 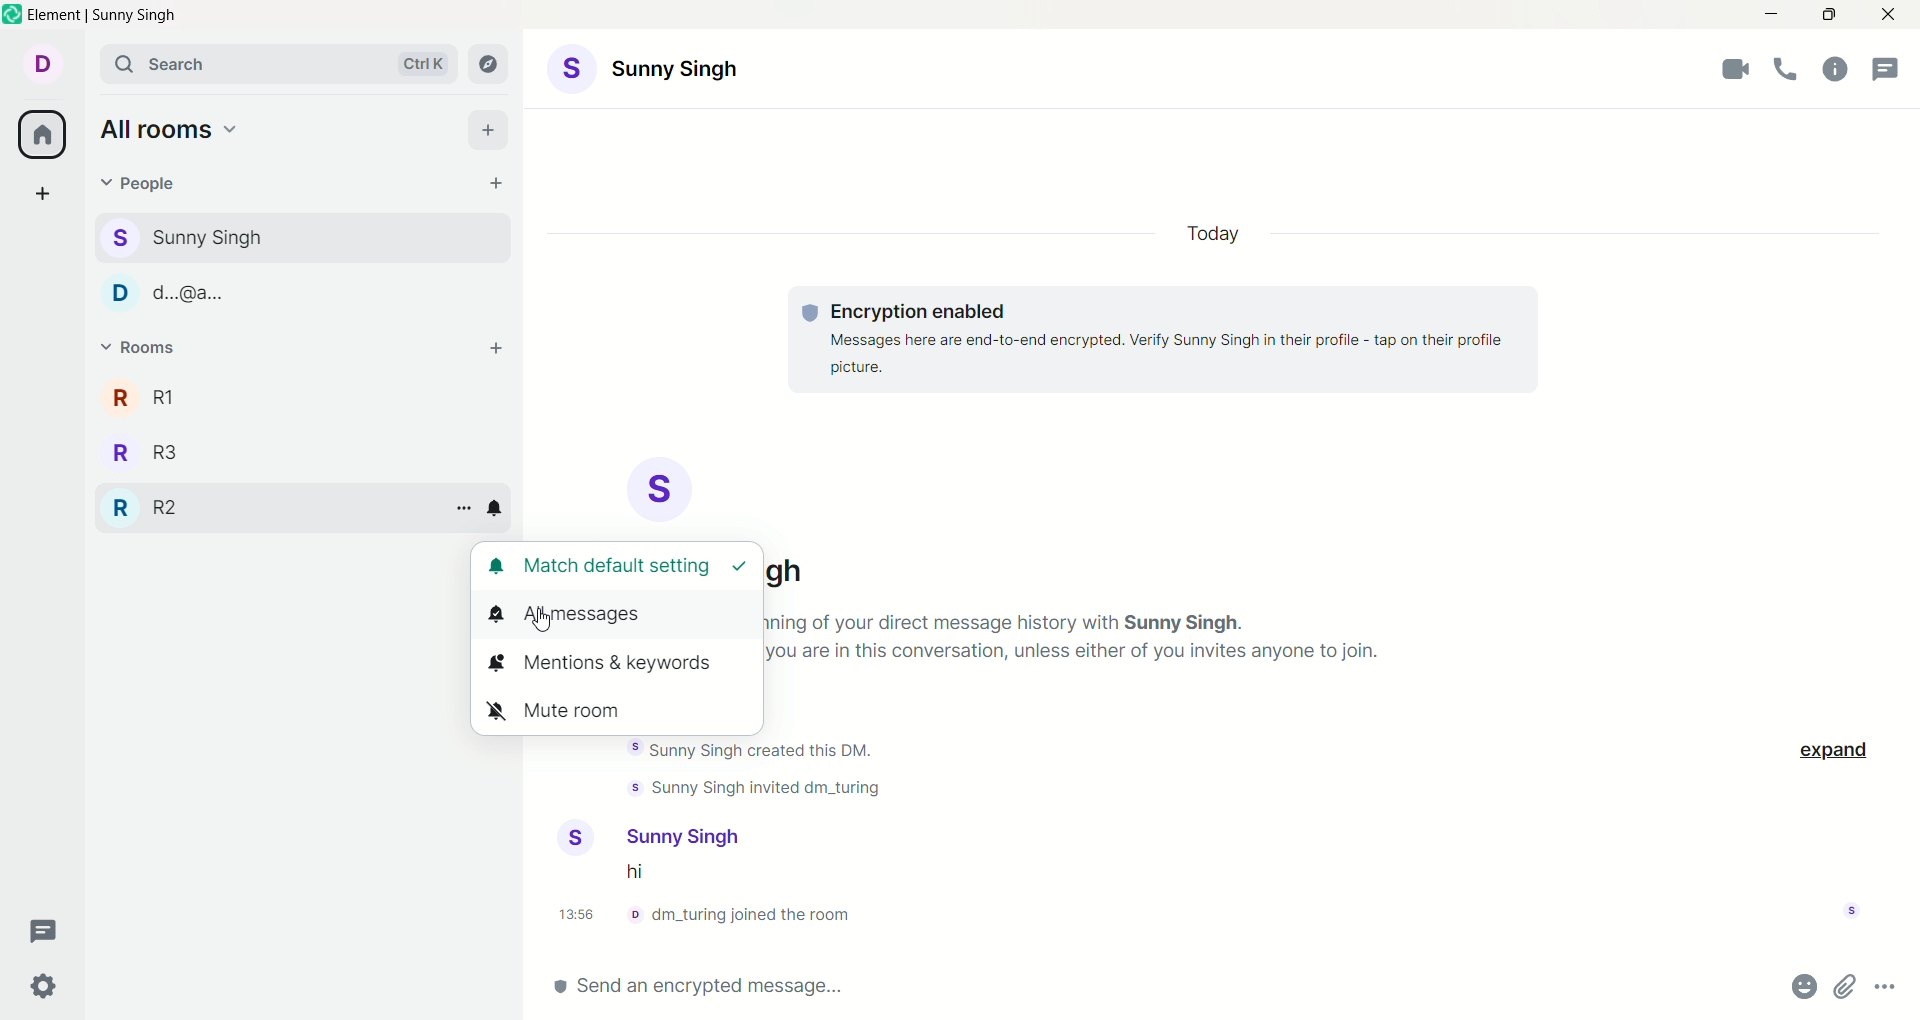 What do you see at coordinates (581, 916) in the screenshot?
I see `time` at bounding box center [581, 916].